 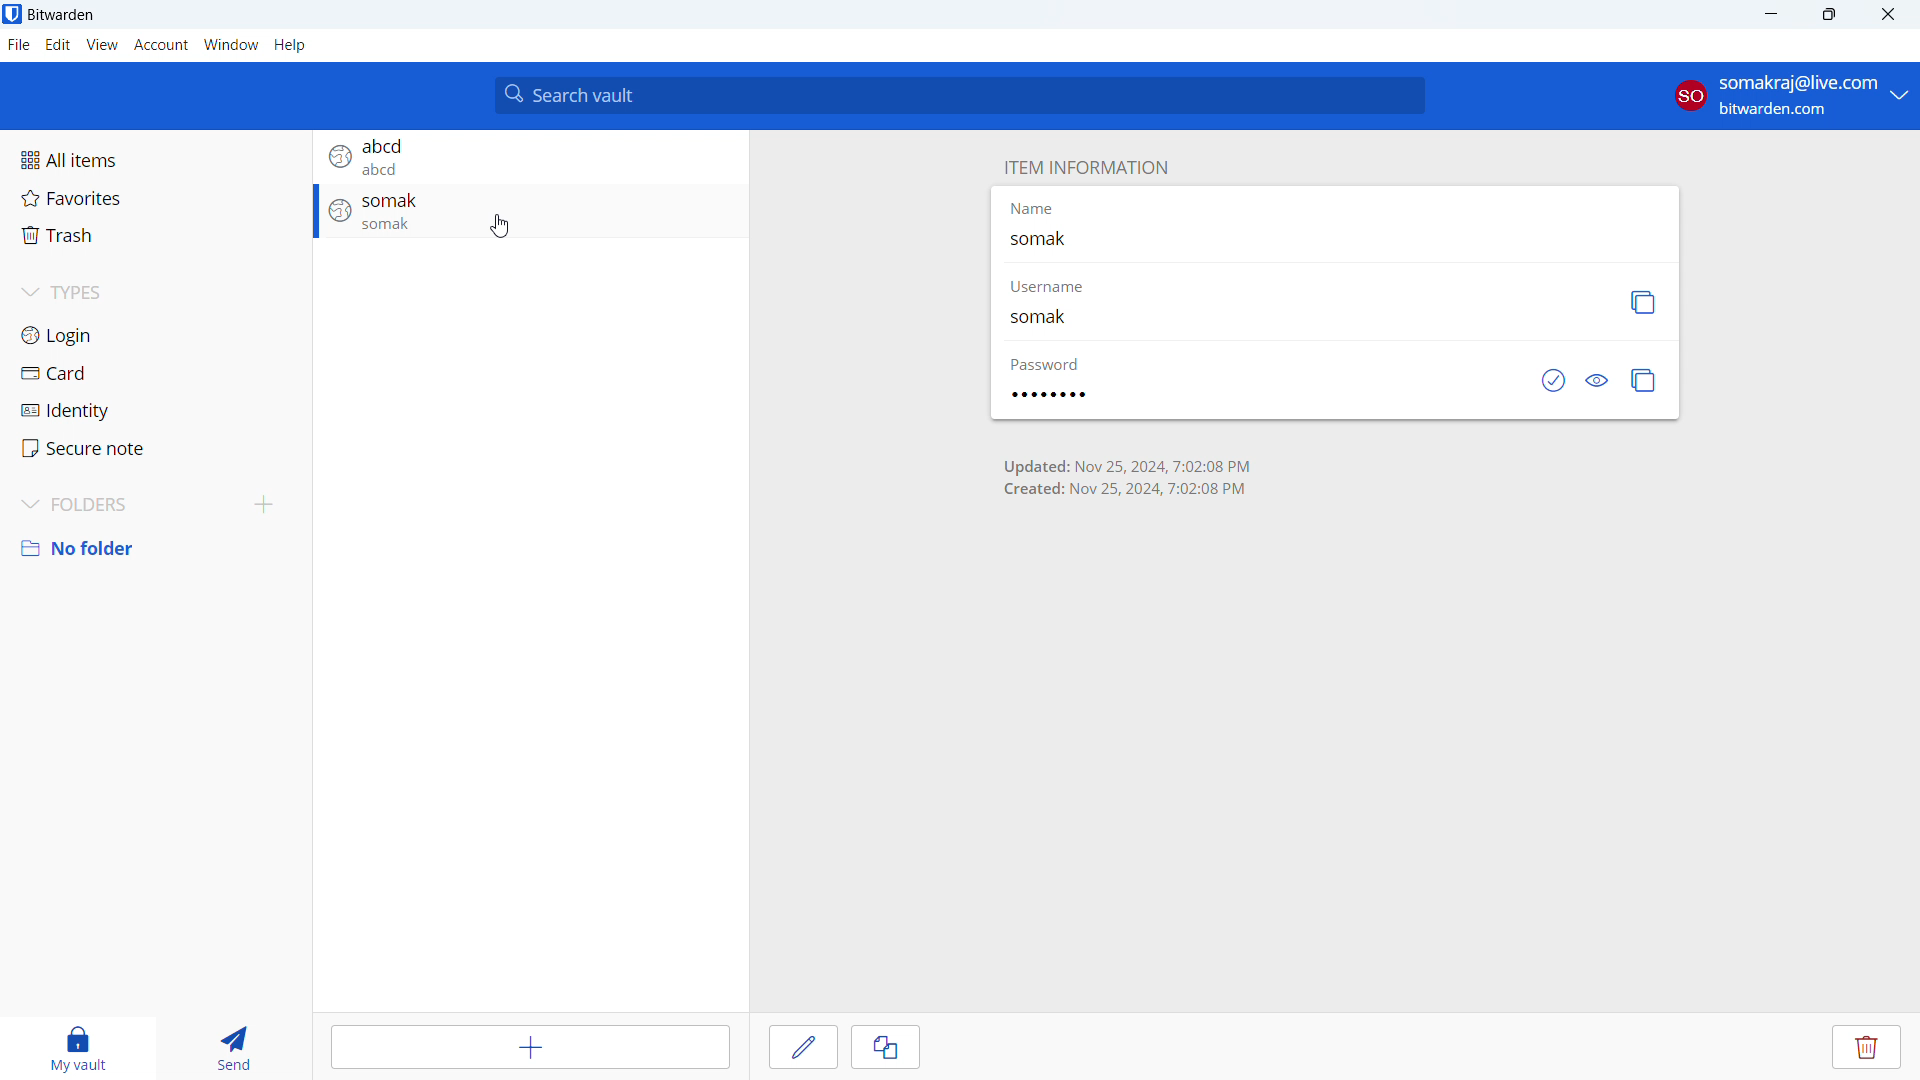 I want to click on username, so click(x=1057, y=288).